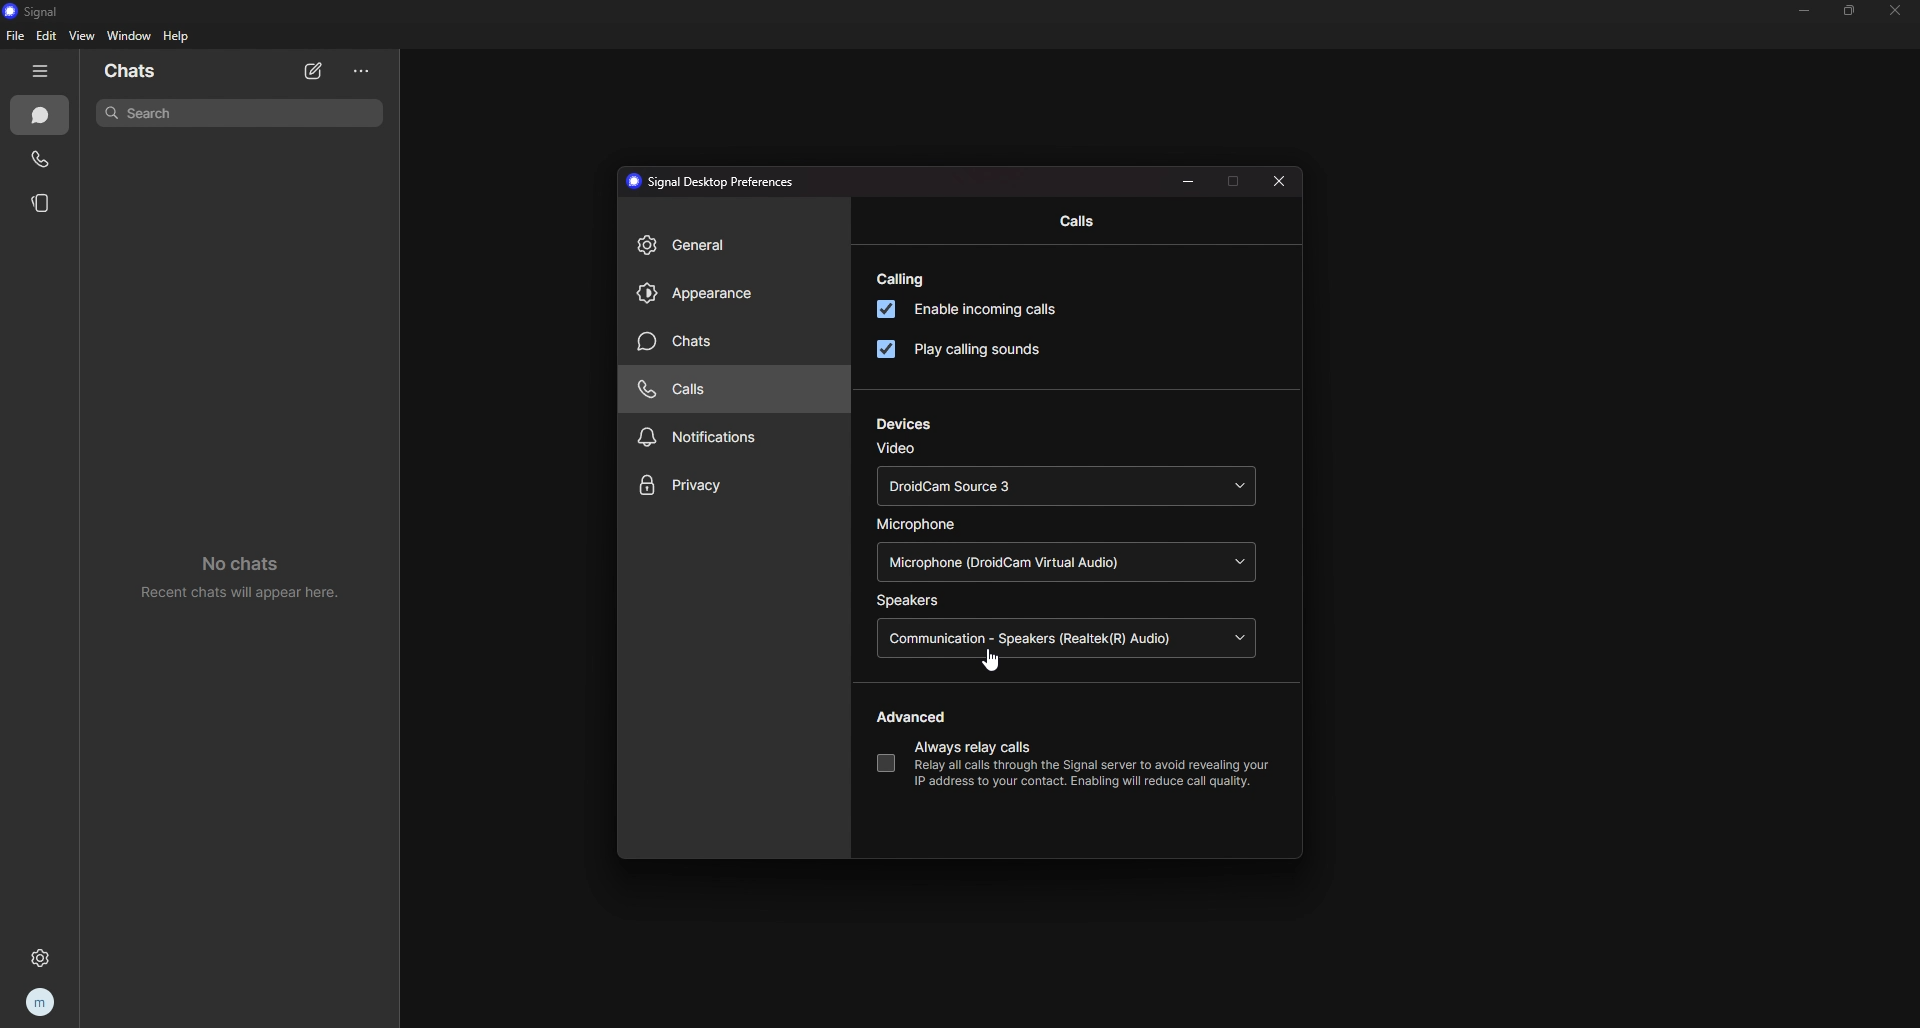  What do you see at coordinates (978, 310) in the screenshot?
I see `enable incoming calls` at bounding box center [978, 310].